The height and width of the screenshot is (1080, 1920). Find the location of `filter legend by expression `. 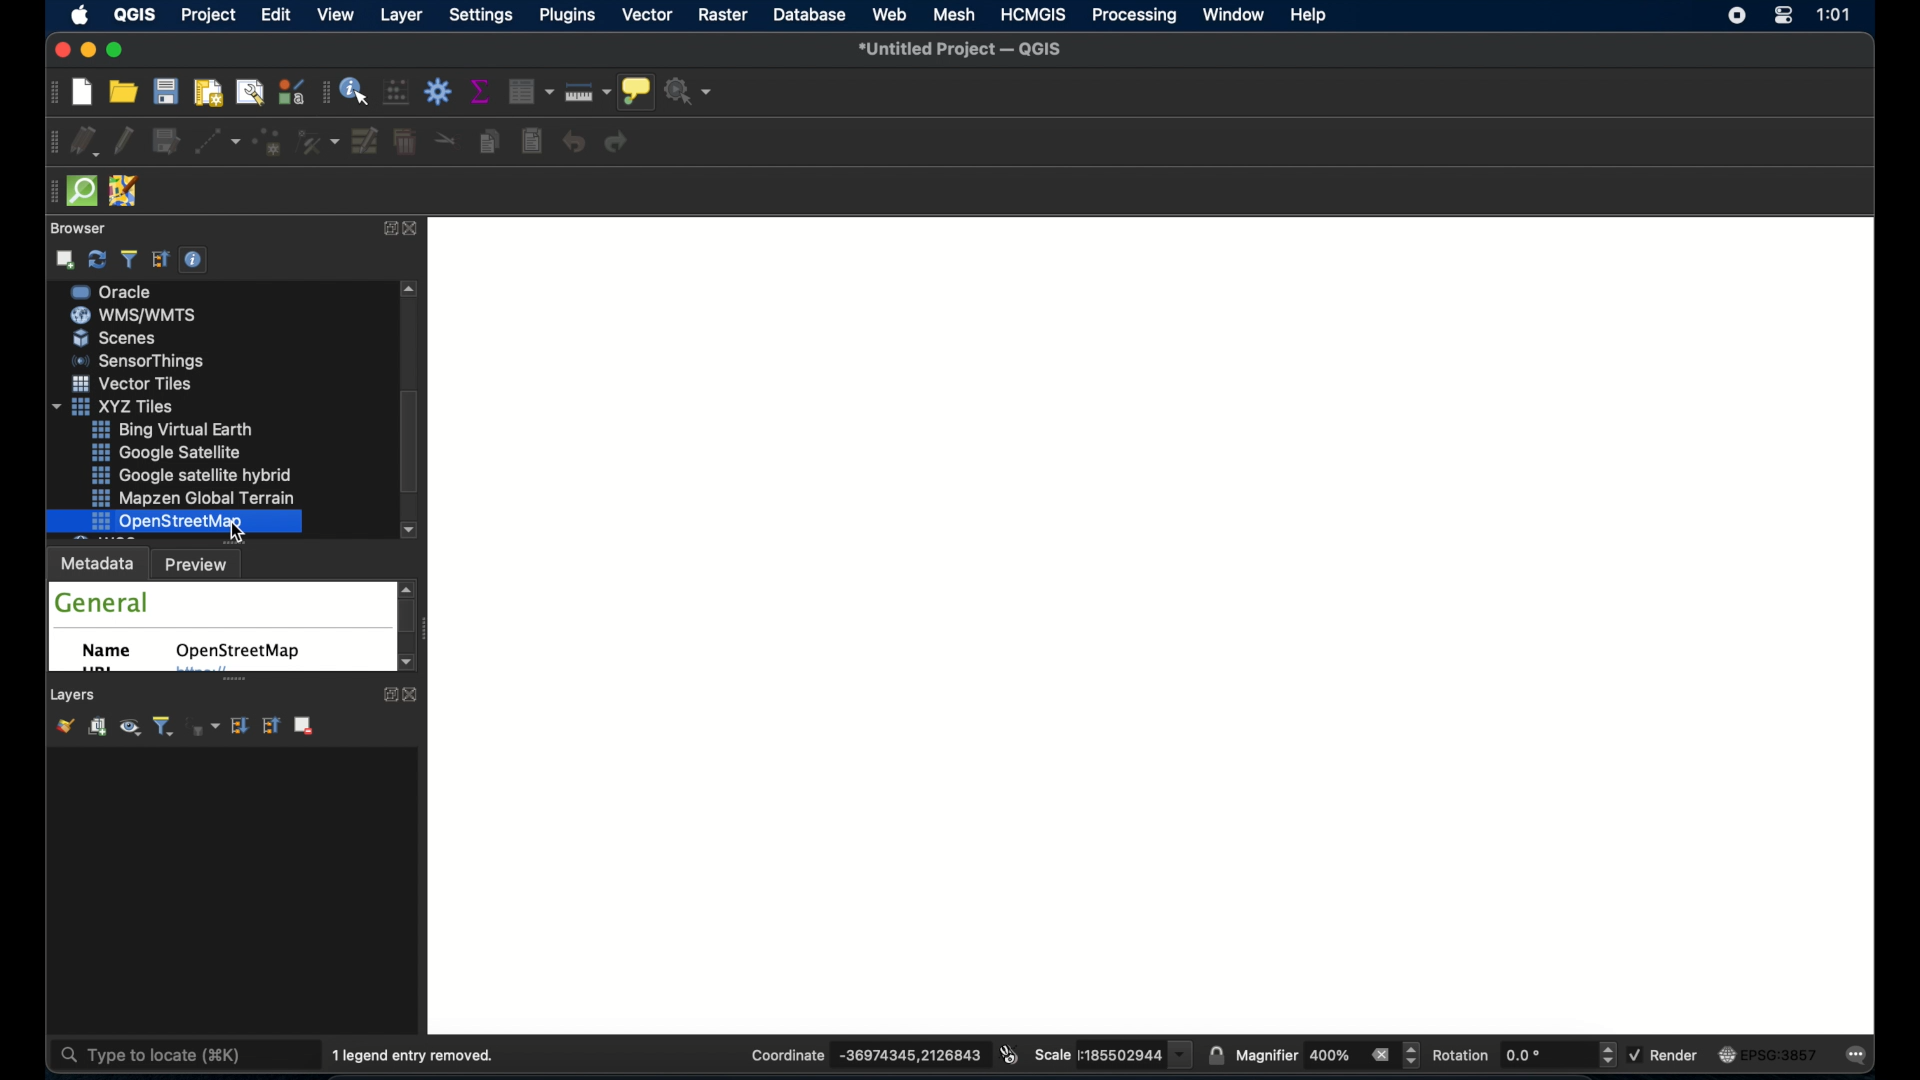

filter legend by expression  is located at coordinates (204, 727).